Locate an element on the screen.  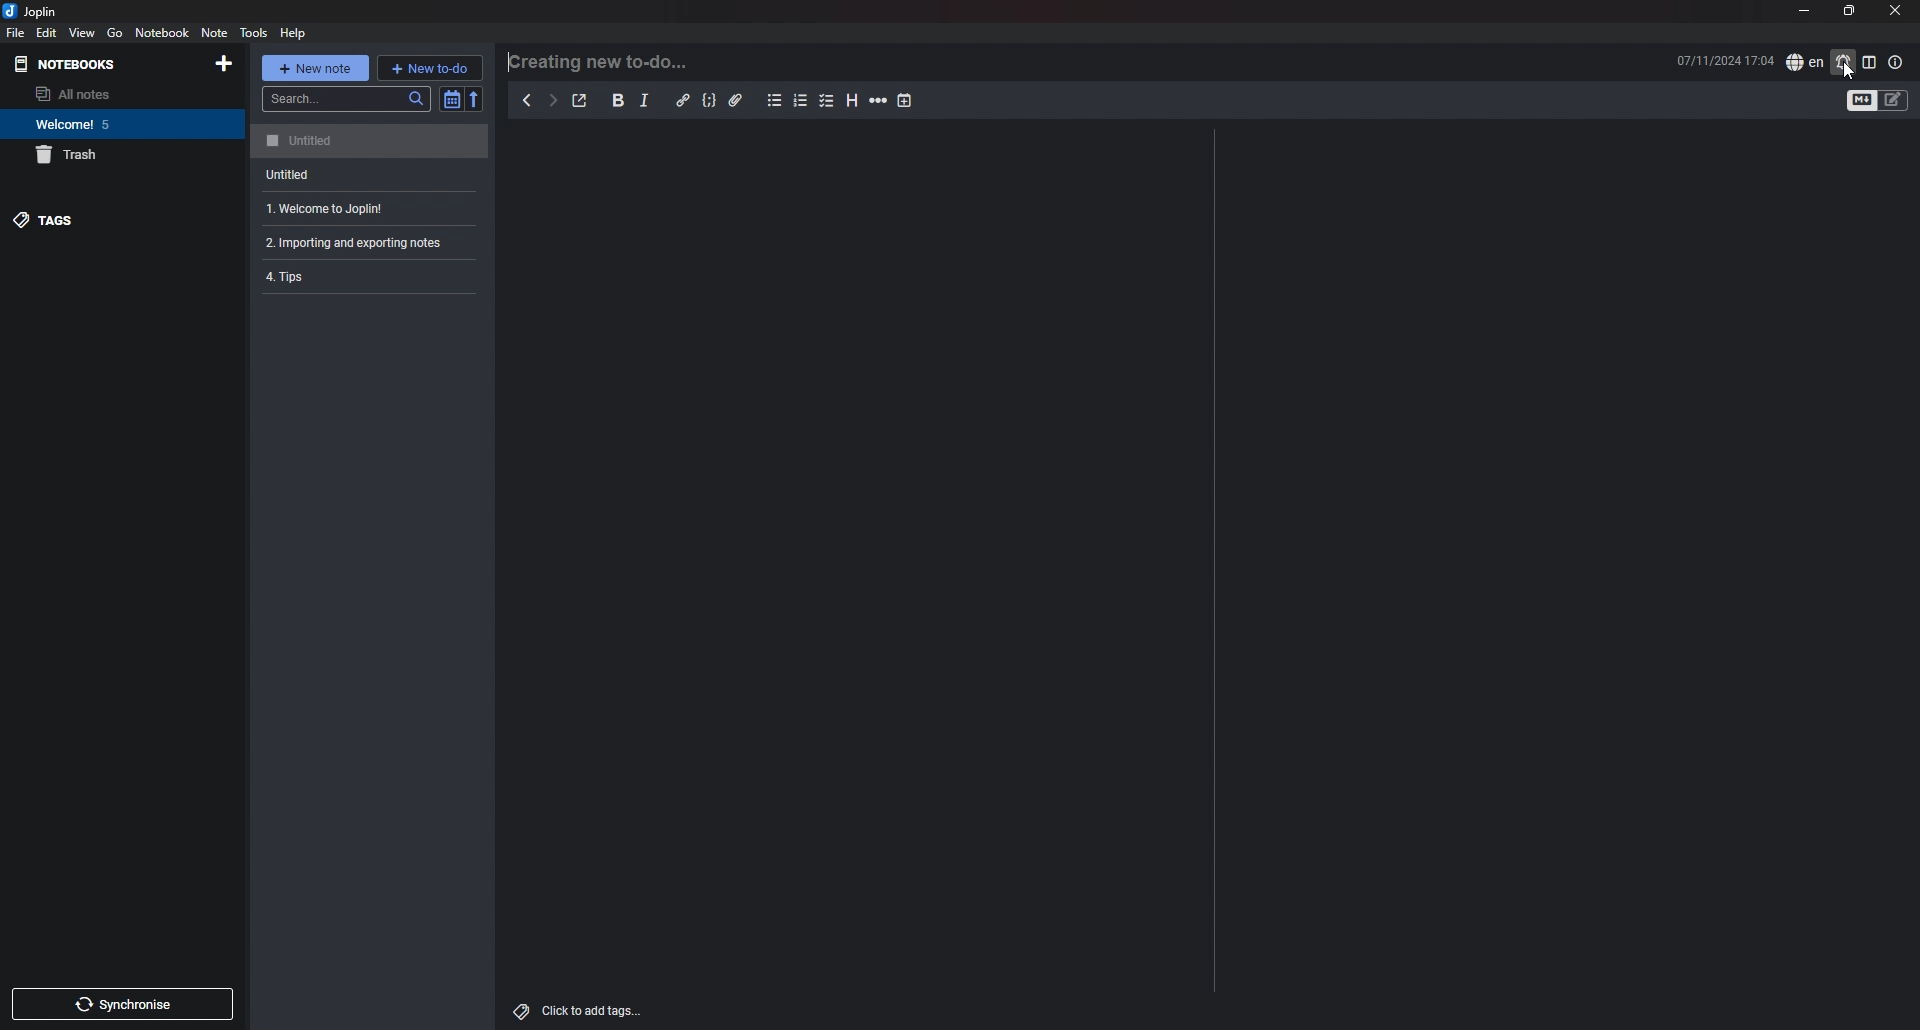
joplin is located at coordinates (39, 11).